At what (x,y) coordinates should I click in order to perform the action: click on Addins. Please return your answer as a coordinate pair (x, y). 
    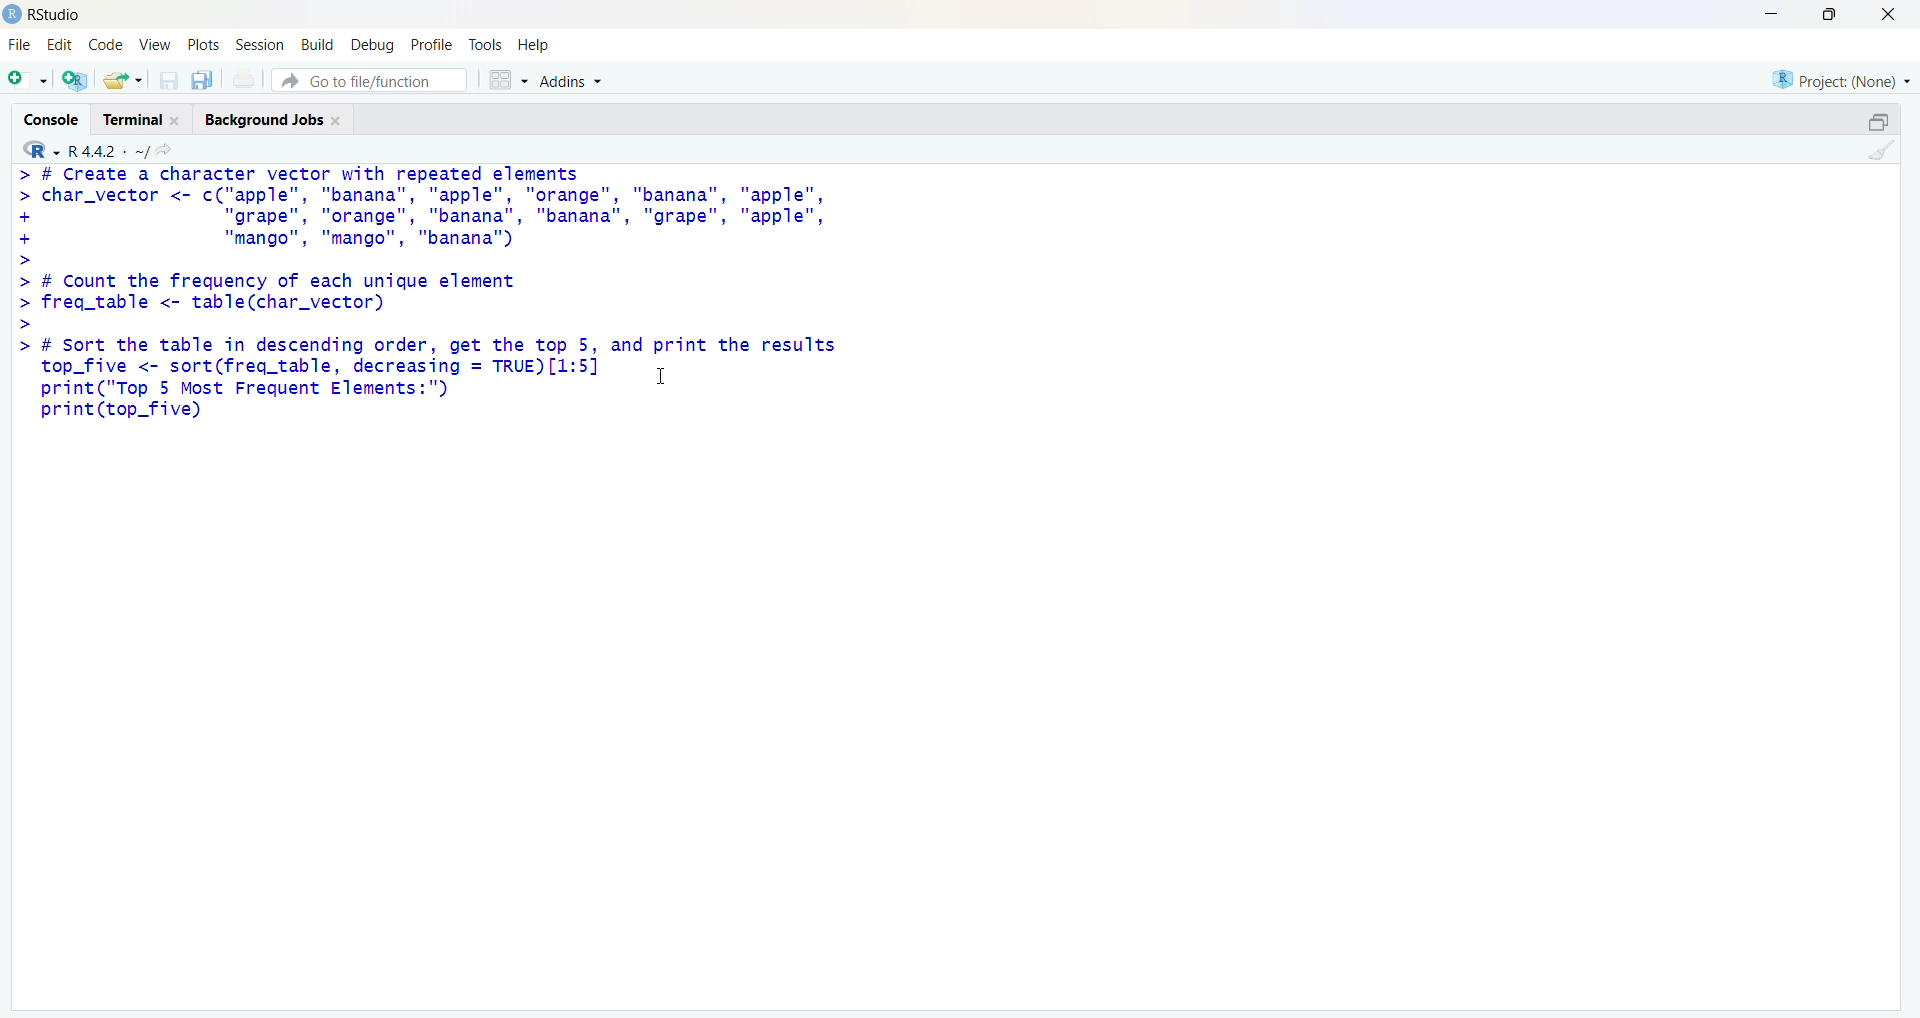
    Looking at the image, I should click on (573, 81).